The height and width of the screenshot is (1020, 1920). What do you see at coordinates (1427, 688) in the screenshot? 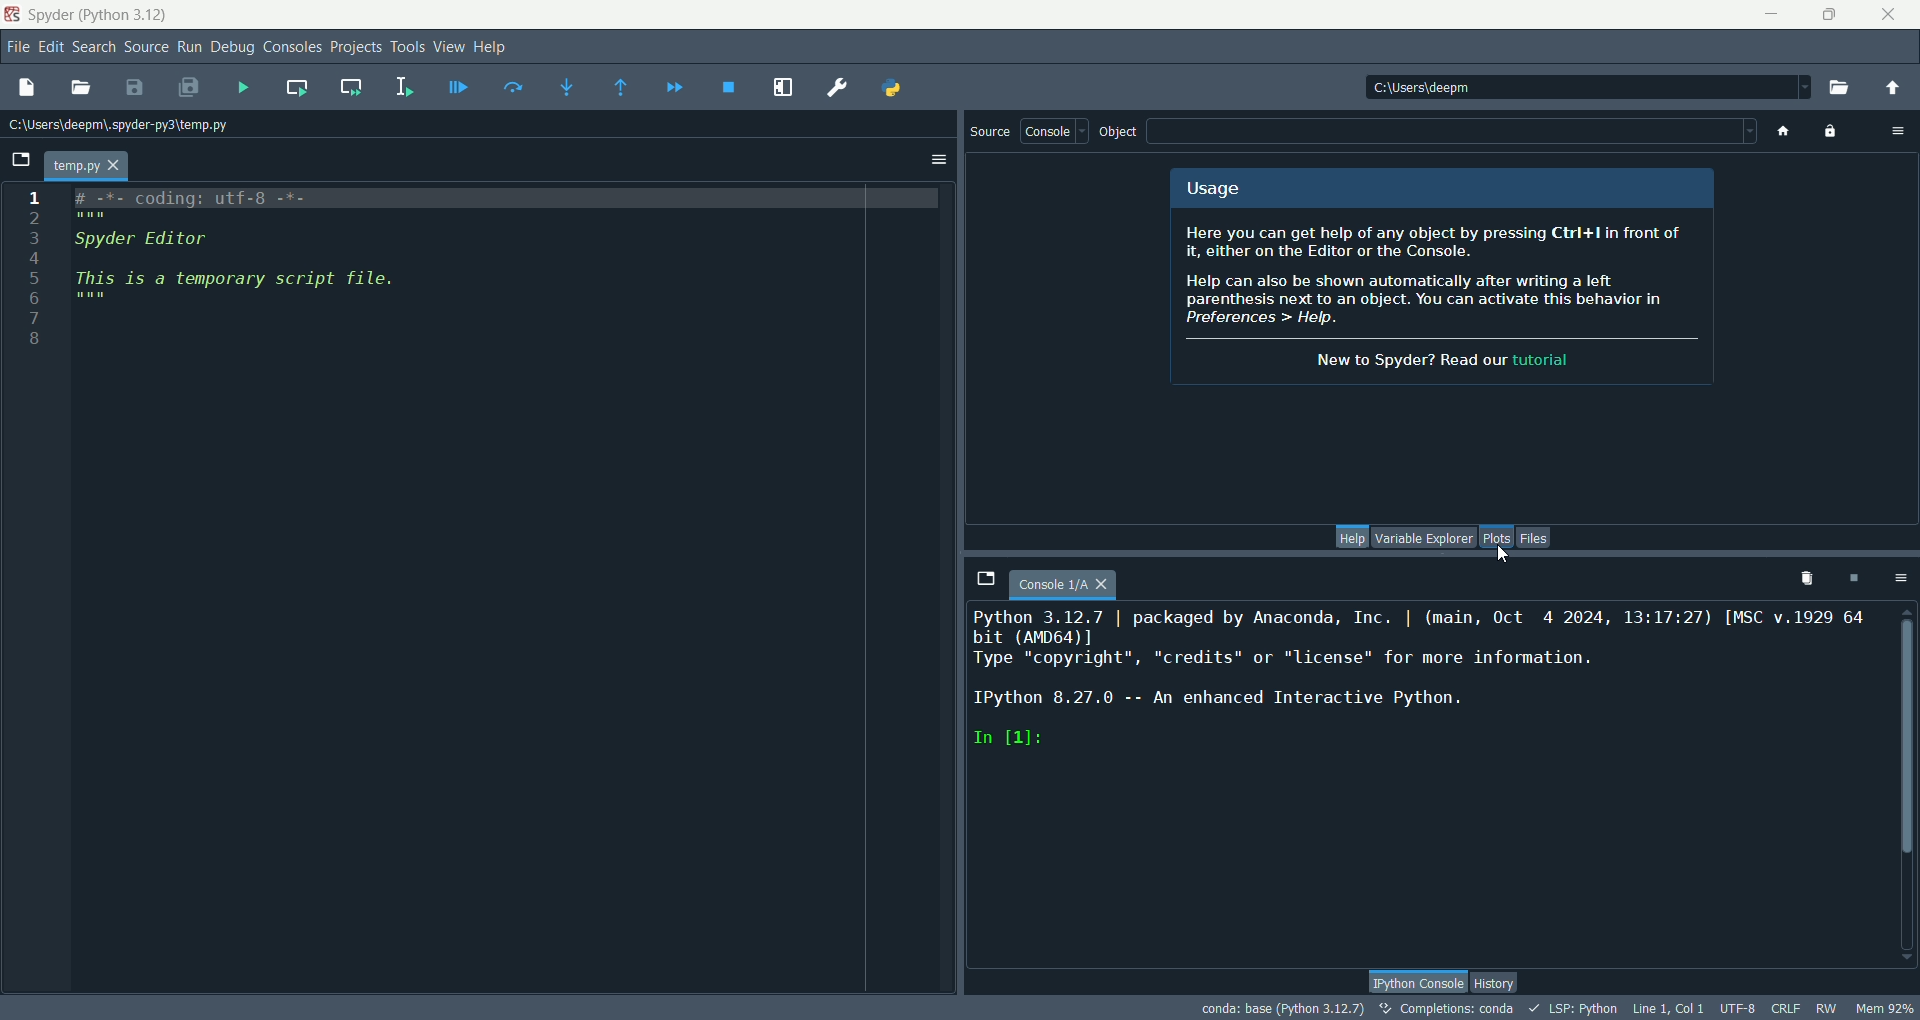
I see `ipython console pane` at bounding box center [1427, 688].